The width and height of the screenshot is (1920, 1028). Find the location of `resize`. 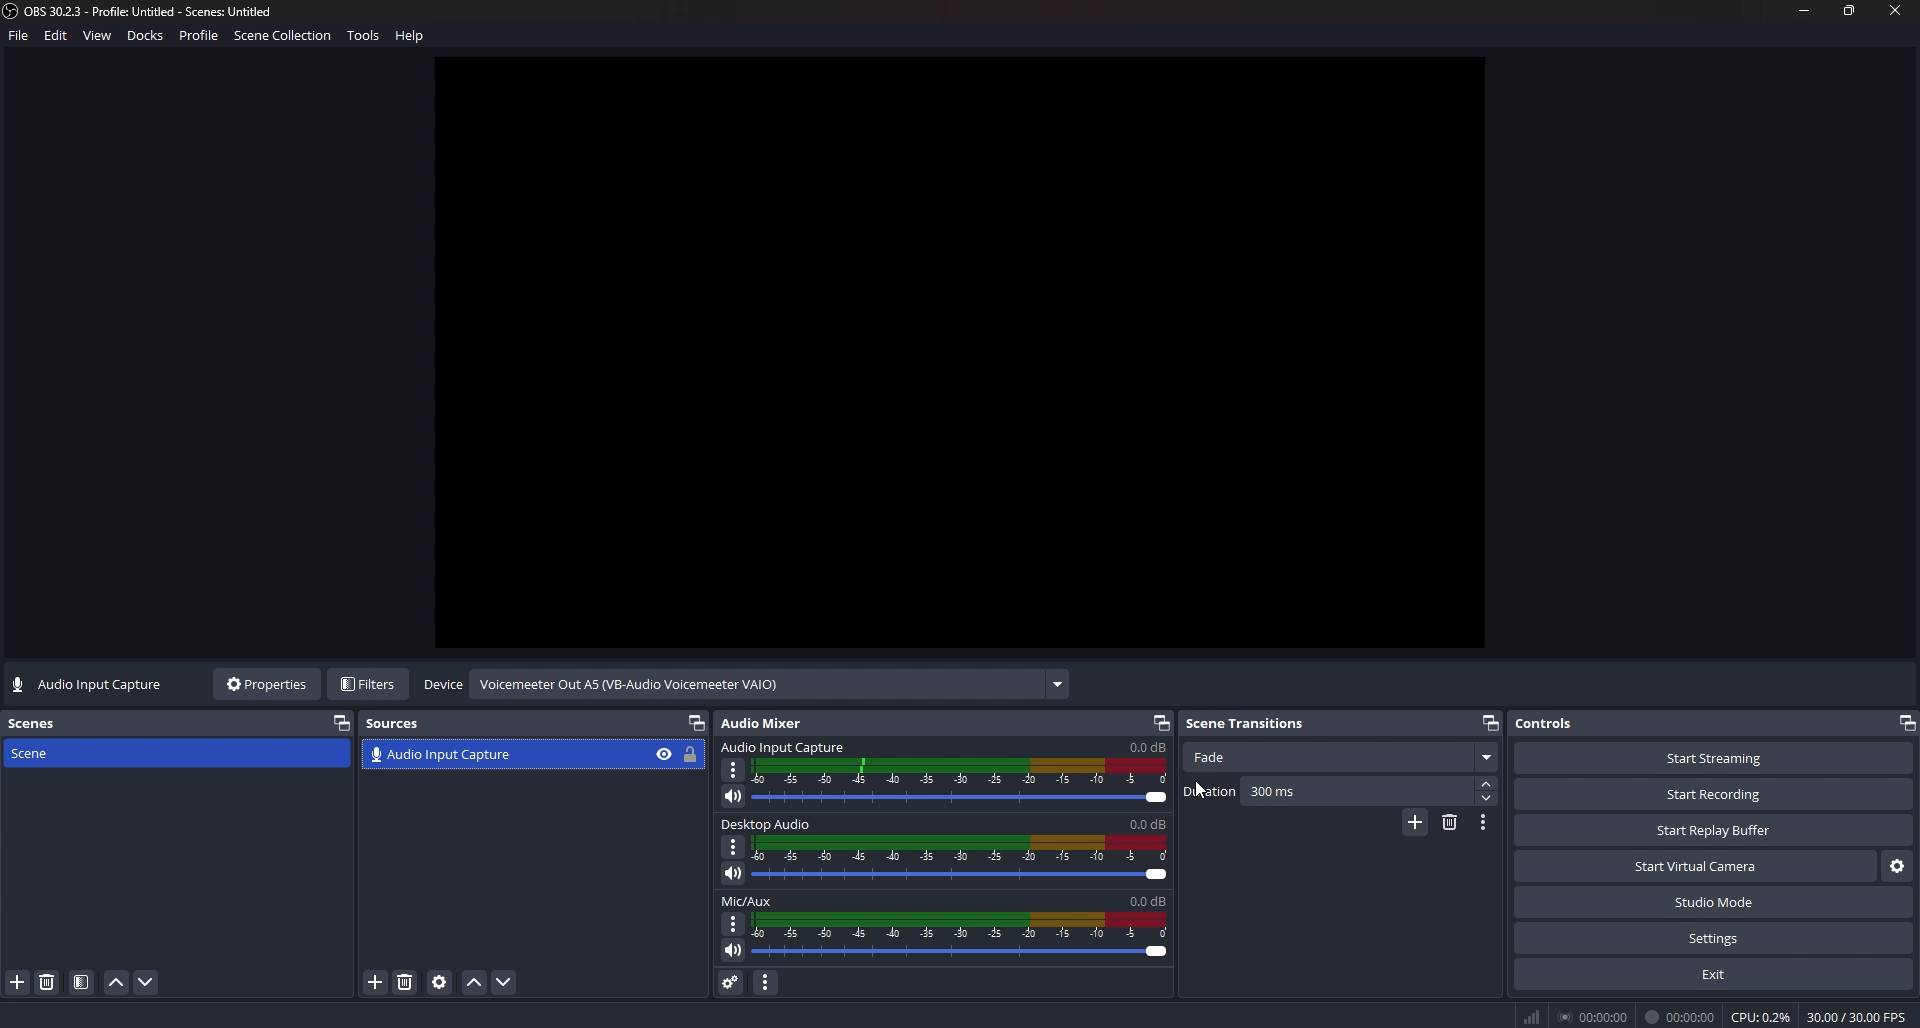

resize is located at coordinates (1852, 9).